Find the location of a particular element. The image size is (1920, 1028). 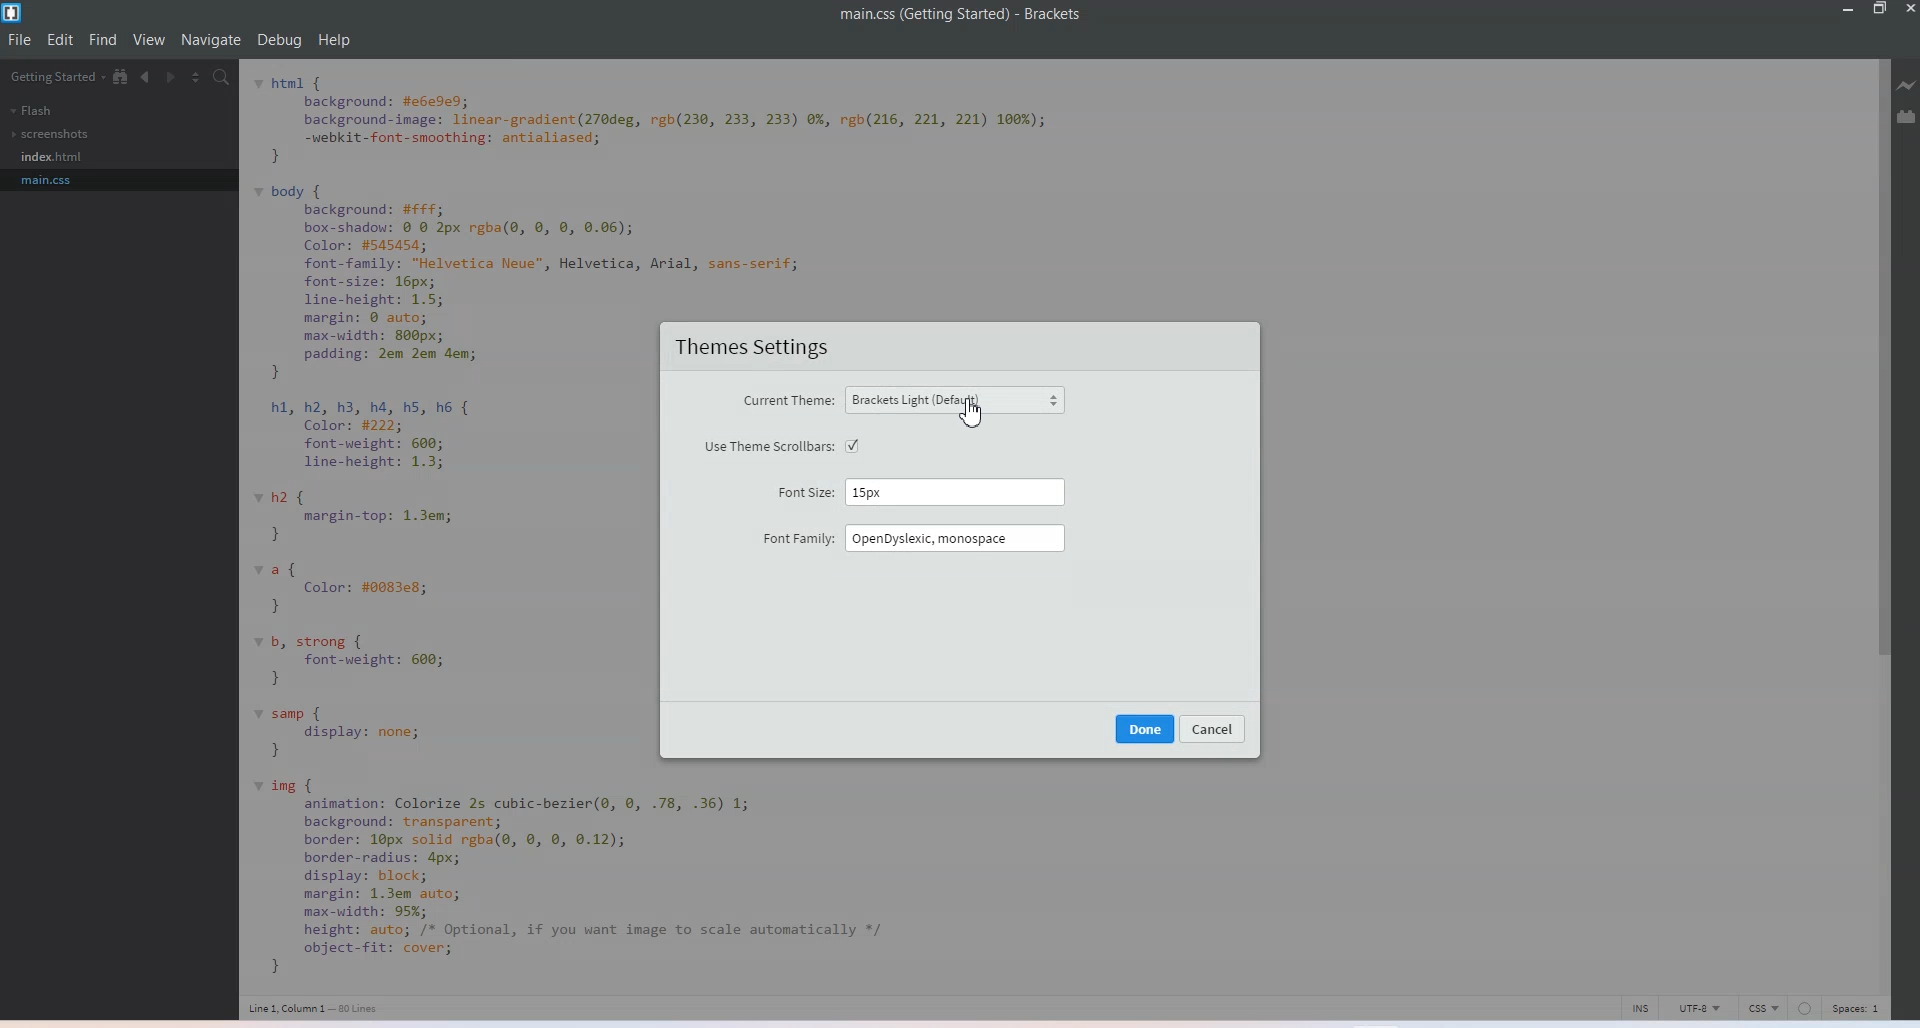

Help is located at coordinates (335, 41).